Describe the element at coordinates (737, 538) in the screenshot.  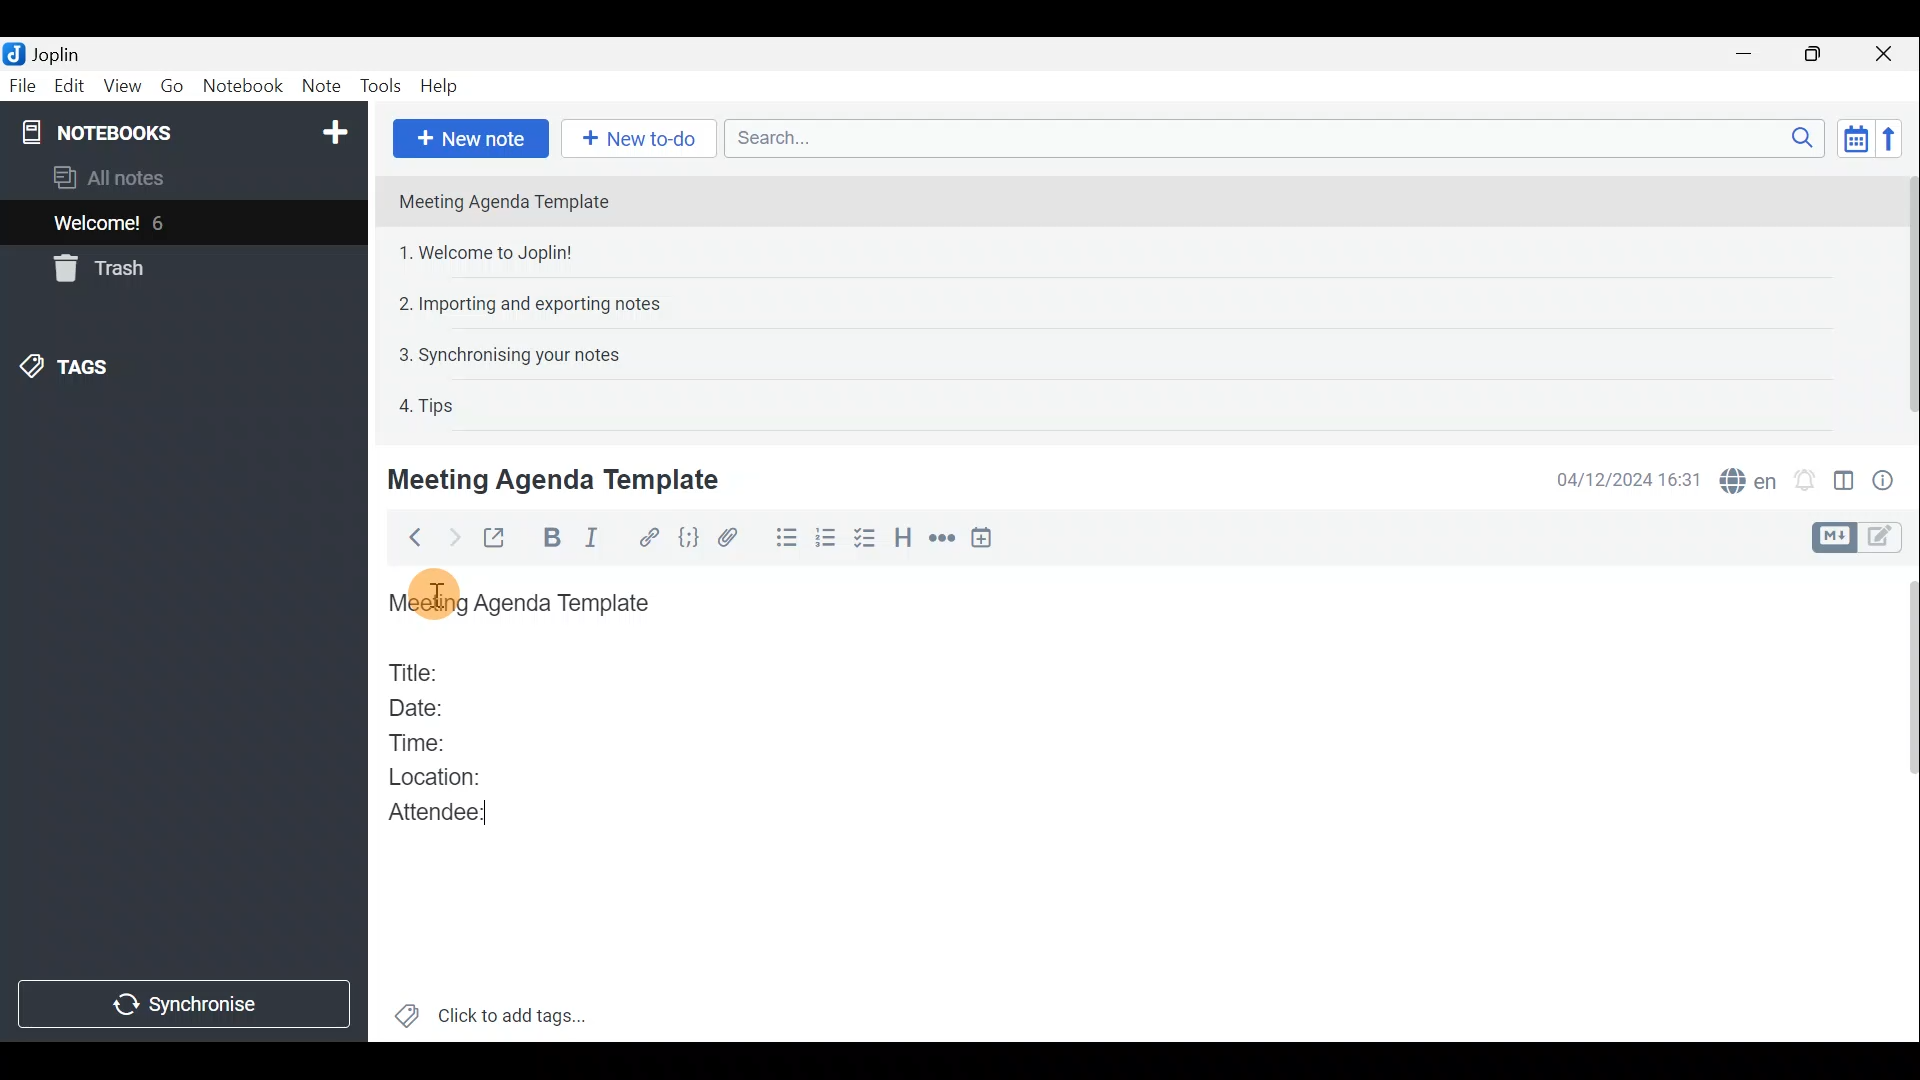
I see `Attach file` at that location.